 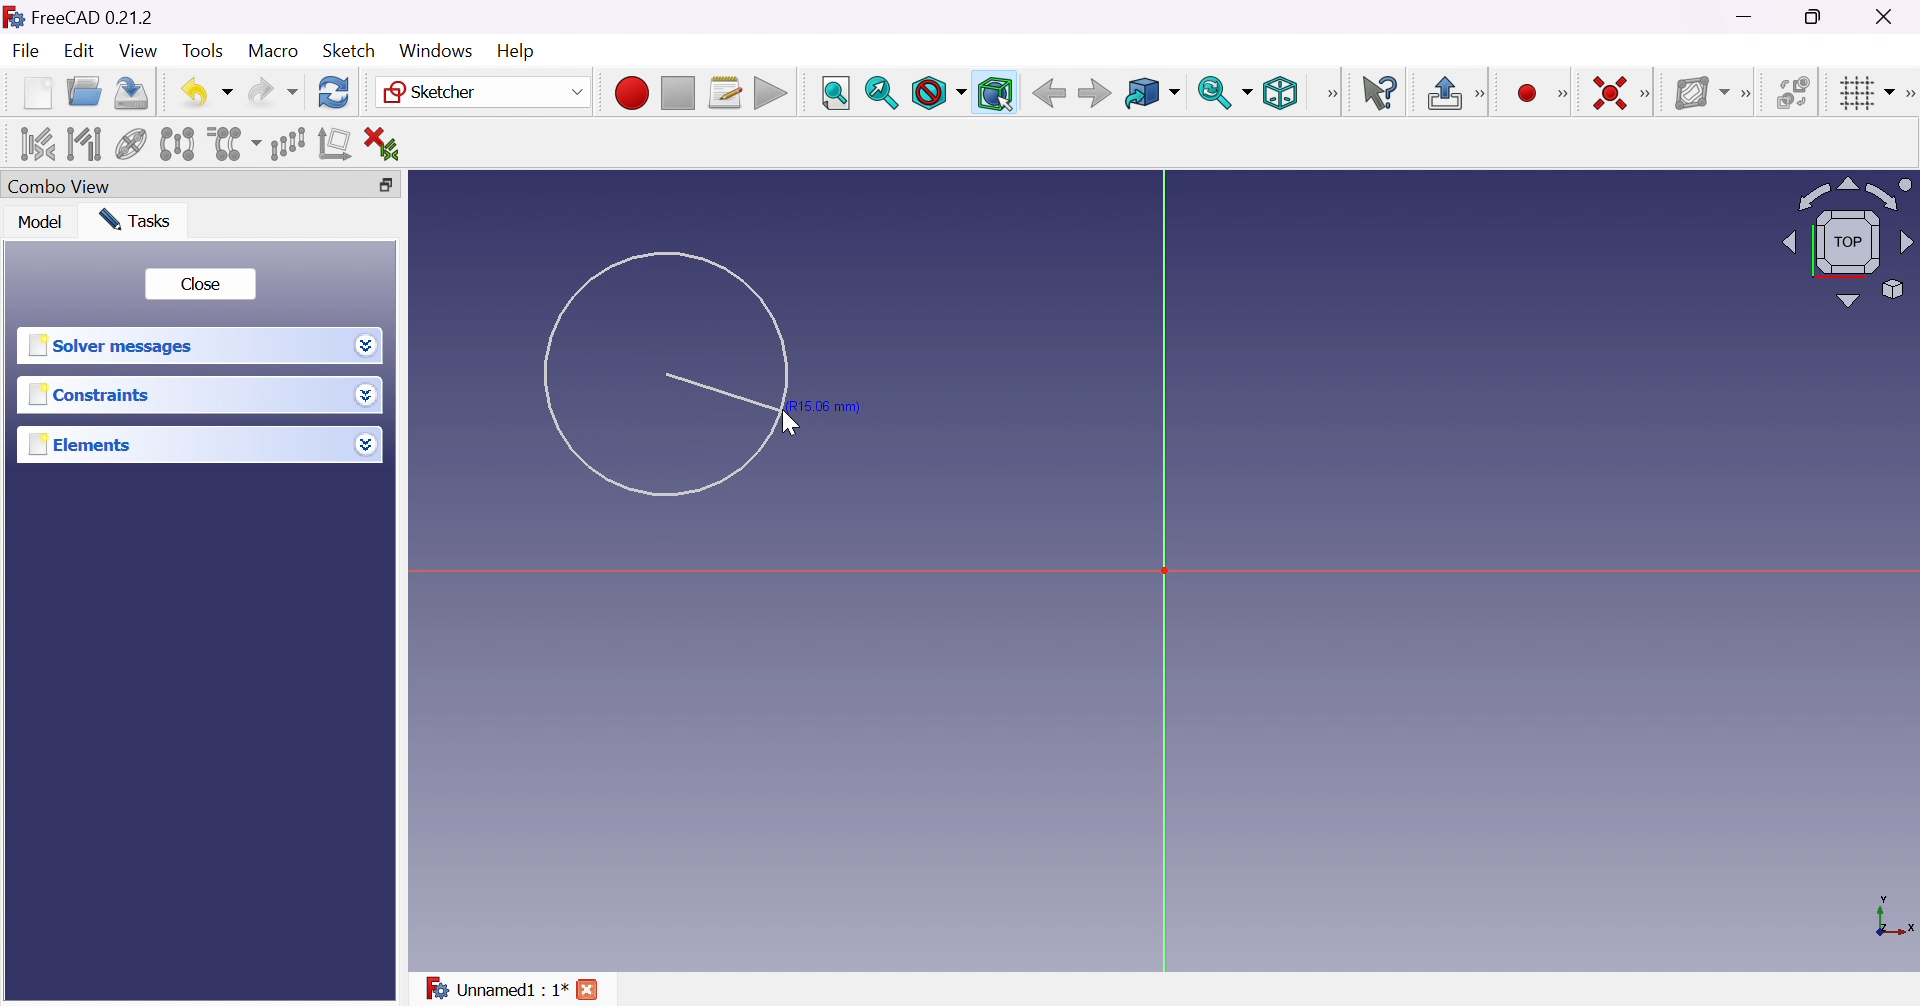 What do you see at coordinates (274, 50) in the screenshot?
I see `Macro` at bounding box center [274, 50].